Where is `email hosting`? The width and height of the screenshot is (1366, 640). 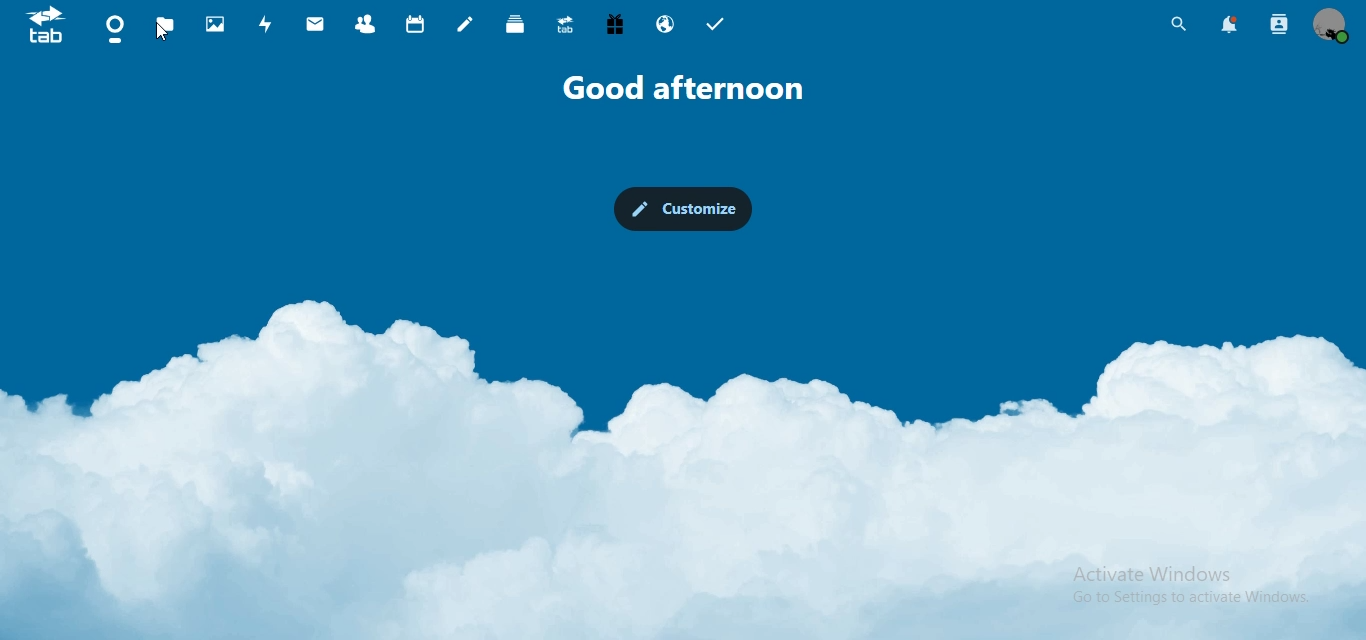
email hosting is located at coordinates (668, 23).